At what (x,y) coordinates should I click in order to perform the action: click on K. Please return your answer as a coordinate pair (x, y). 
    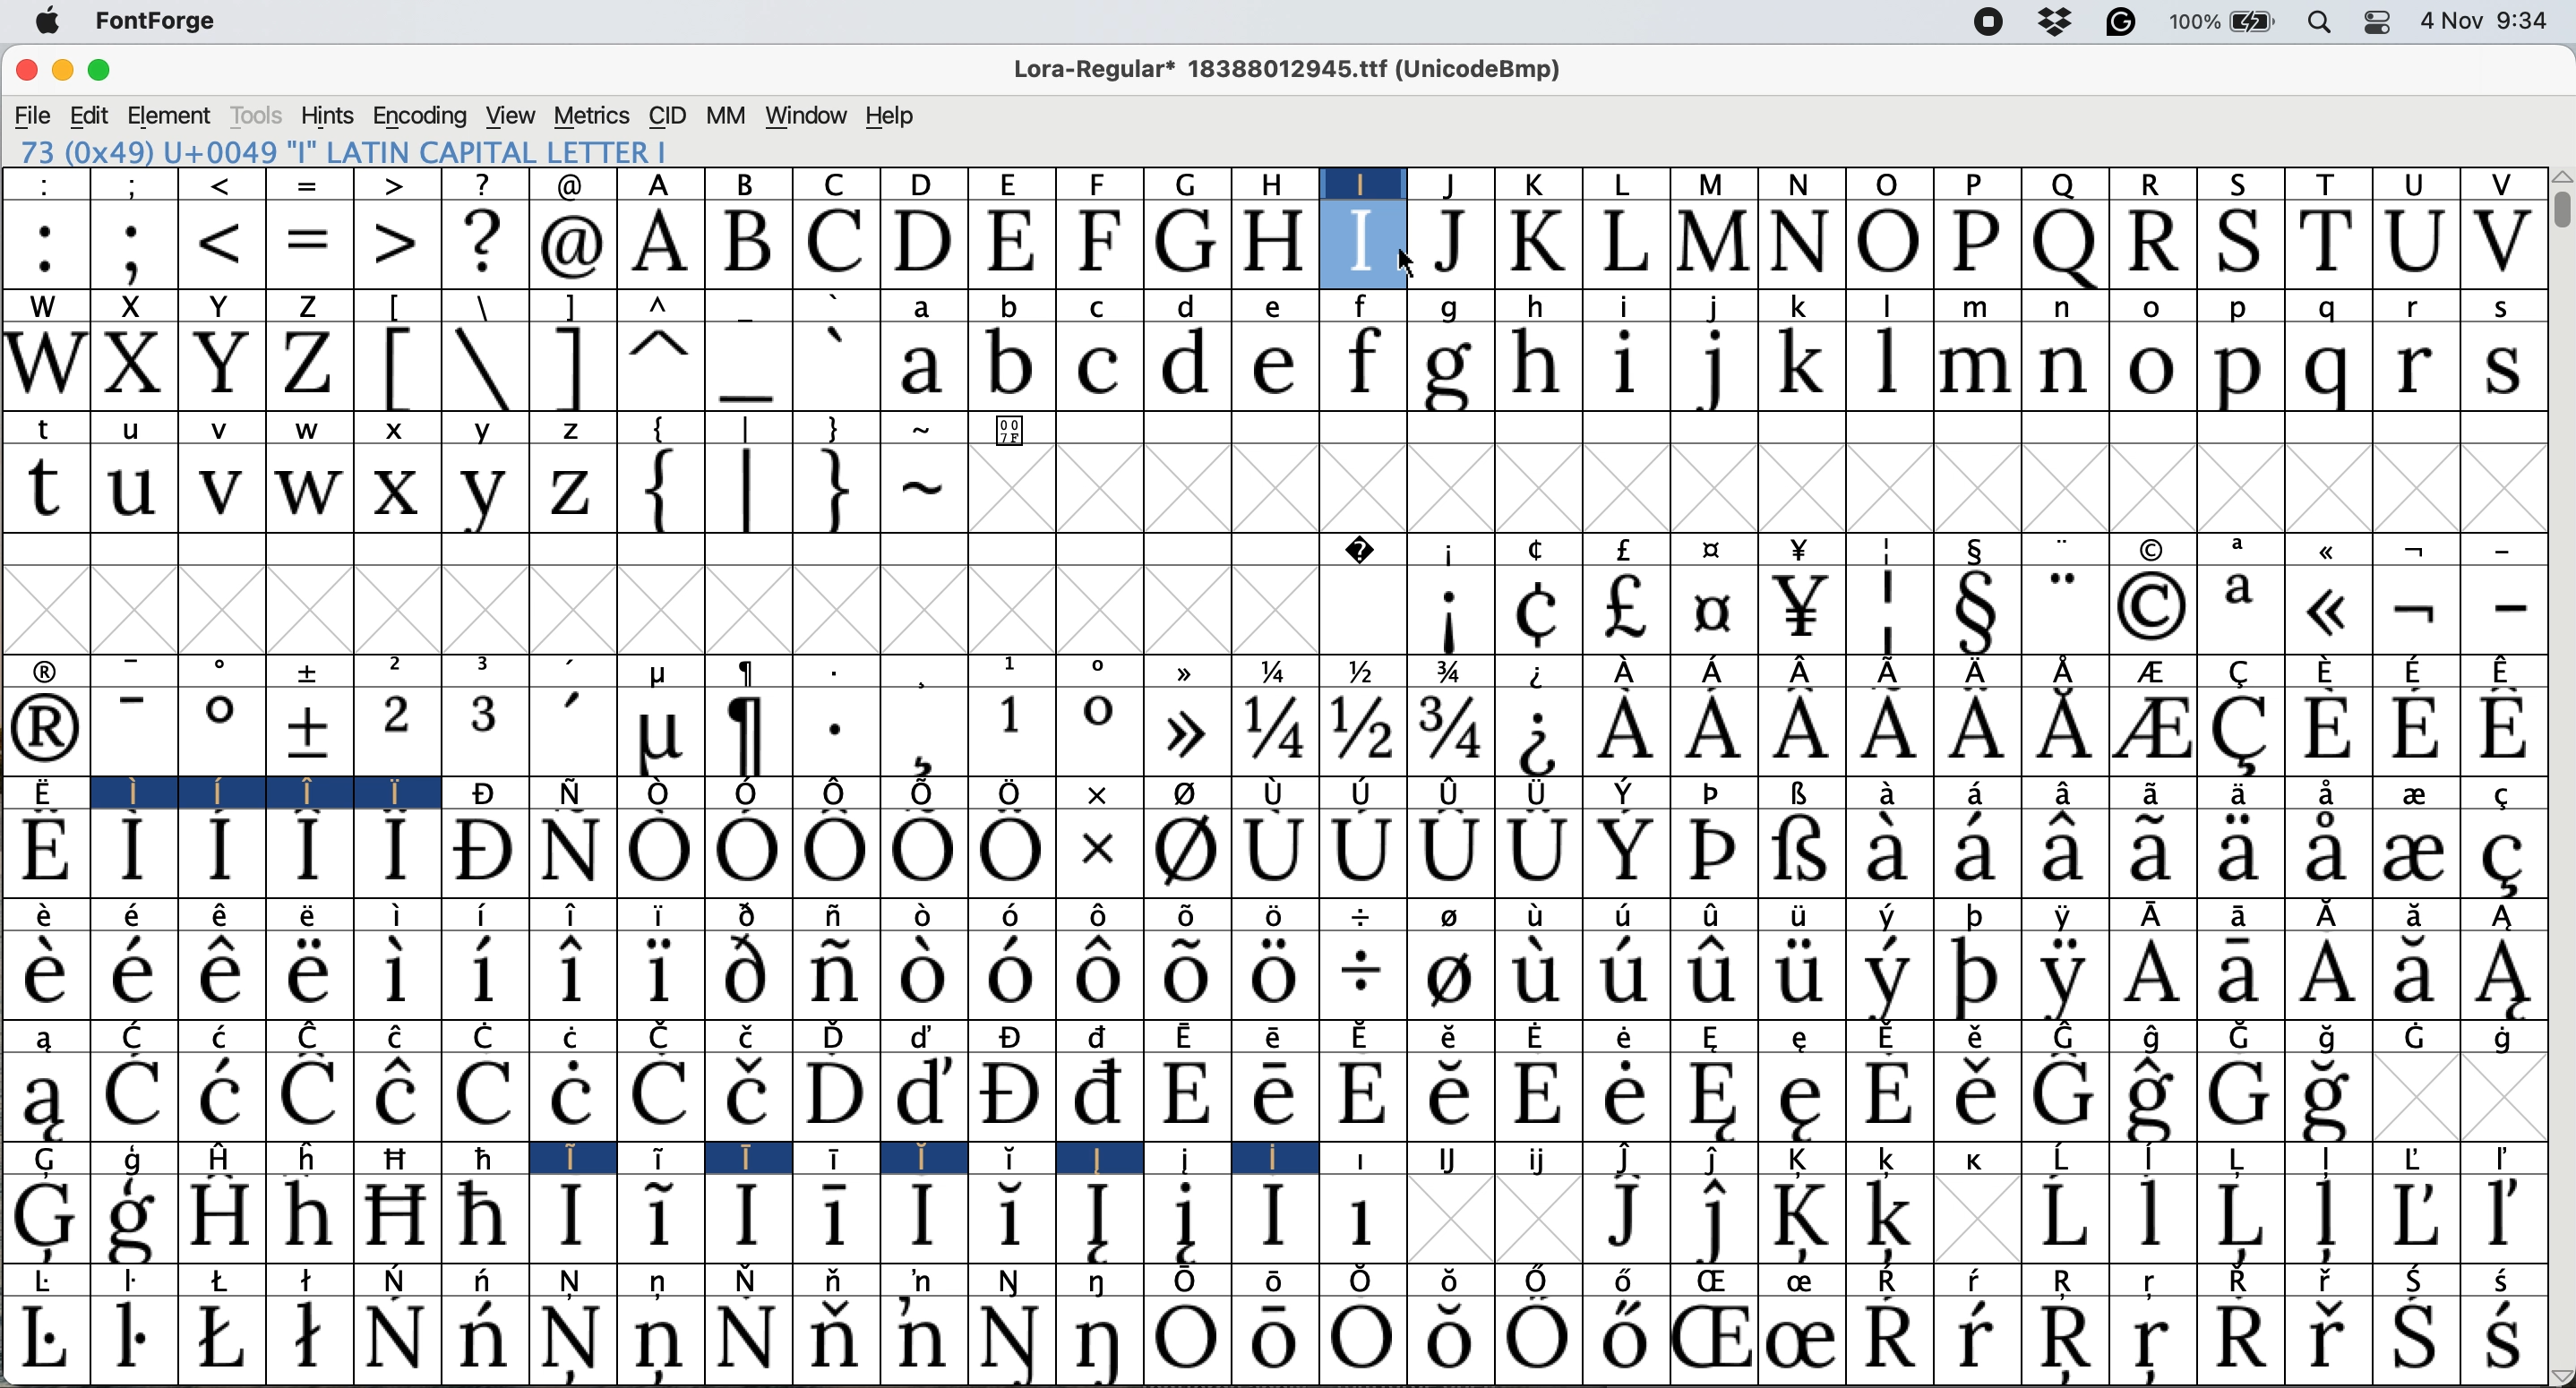
    Looking at the image, I should click on (1540, 244).